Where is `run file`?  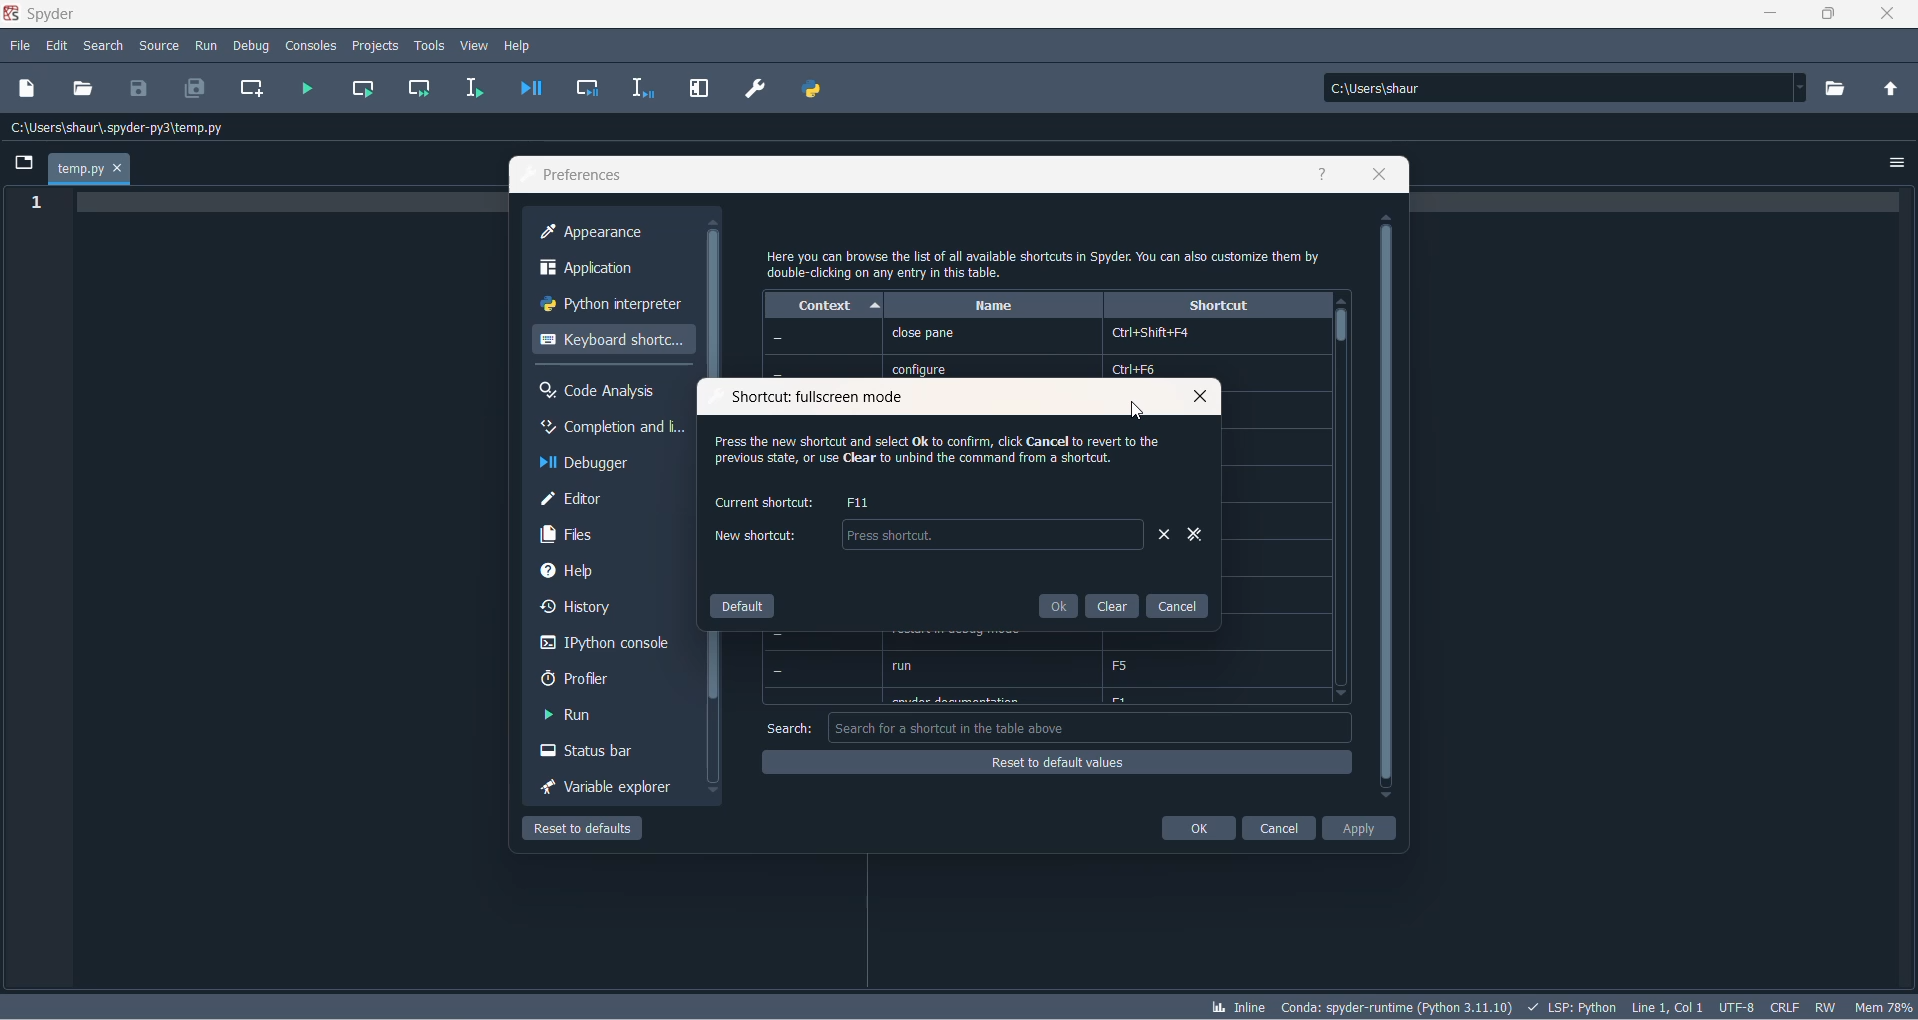
run file is located at coordinates (308, 89).